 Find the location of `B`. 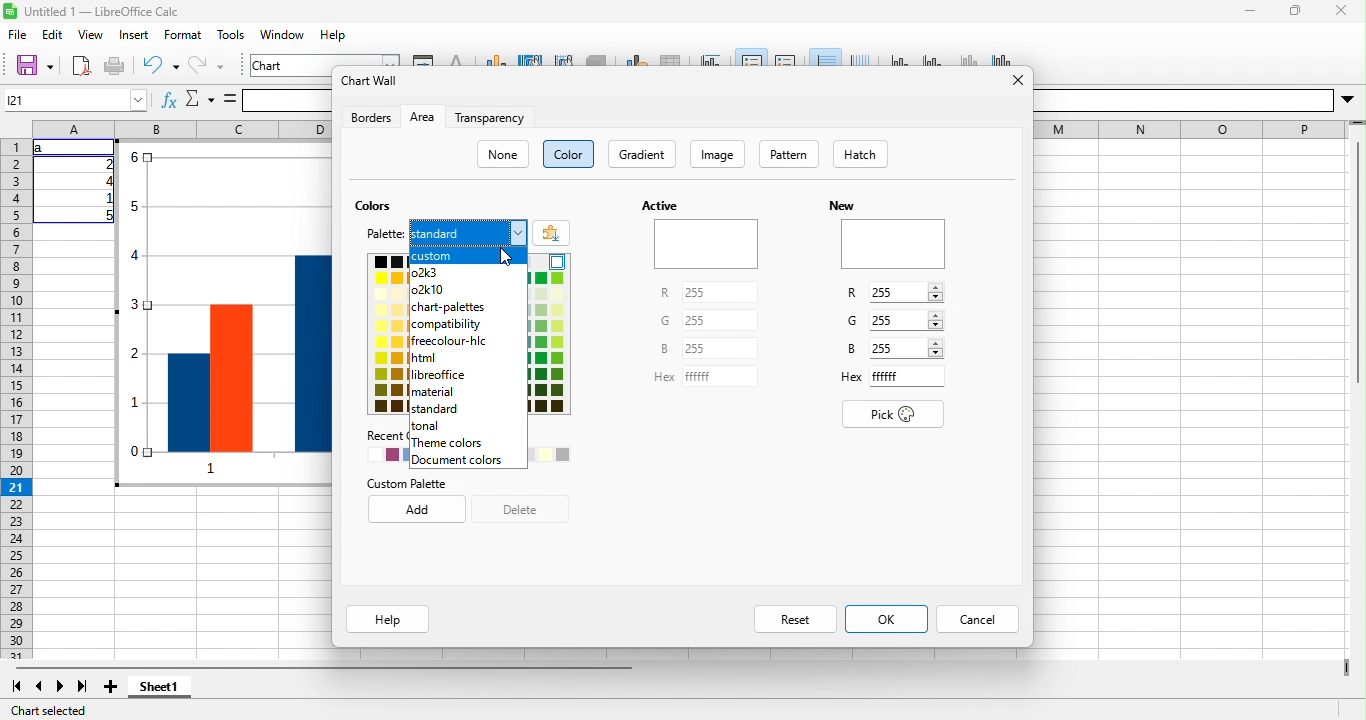

B is located at coordinates (664, 348).